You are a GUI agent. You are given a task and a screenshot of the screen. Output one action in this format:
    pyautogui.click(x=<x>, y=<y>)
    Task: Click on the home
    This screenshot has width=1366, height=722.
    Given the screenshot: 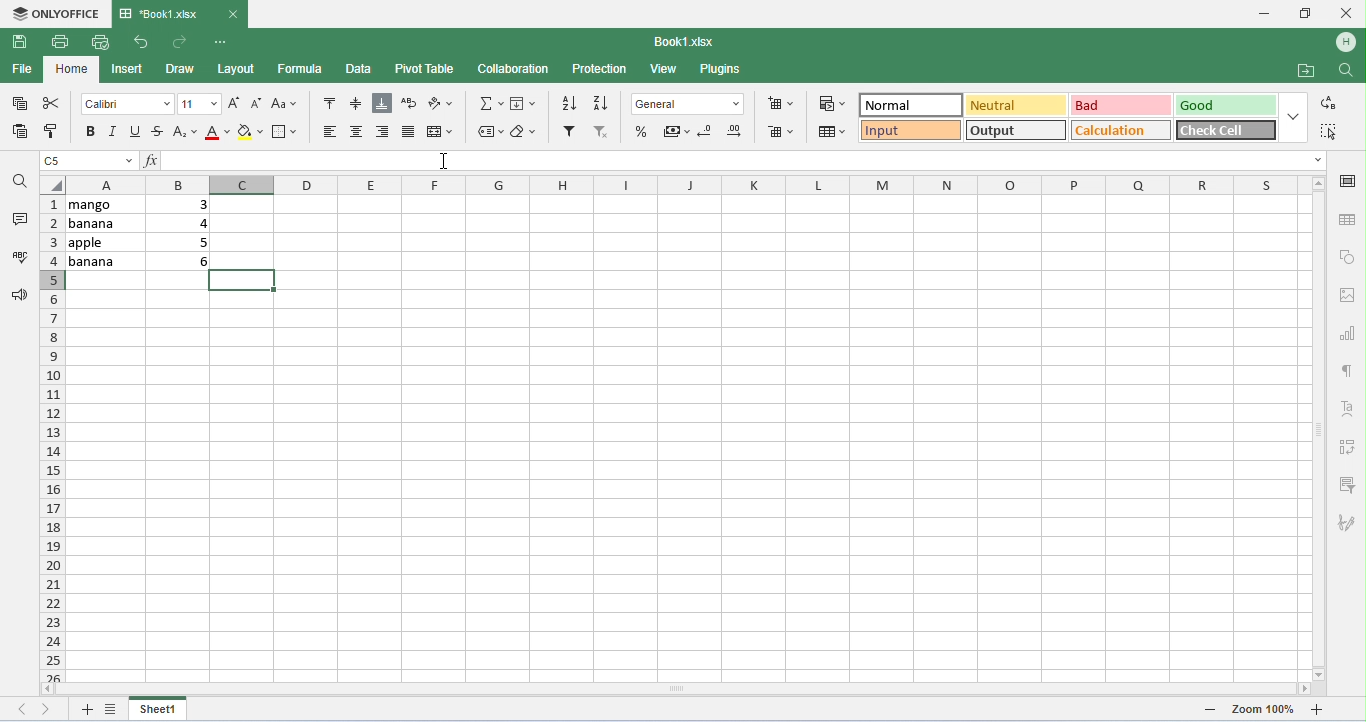 What is the action you would take?
    pyautogui.click(x=73, y=70)
    